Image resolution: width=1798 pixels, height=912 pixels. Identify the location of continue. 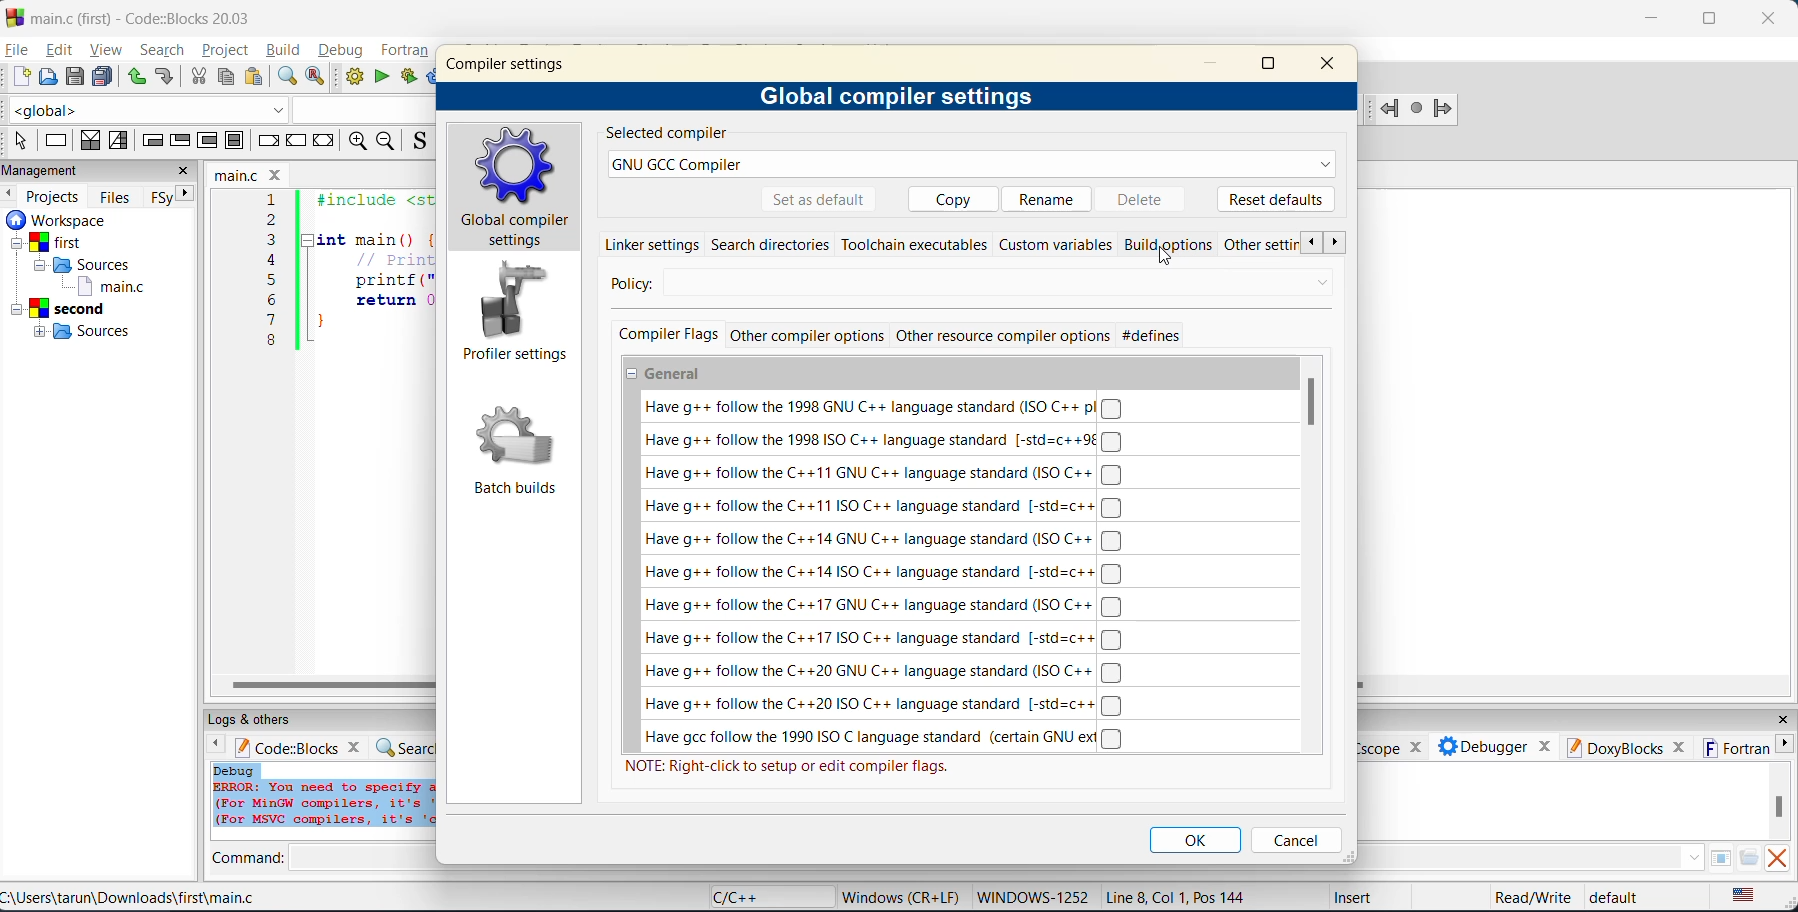
(297, 139).